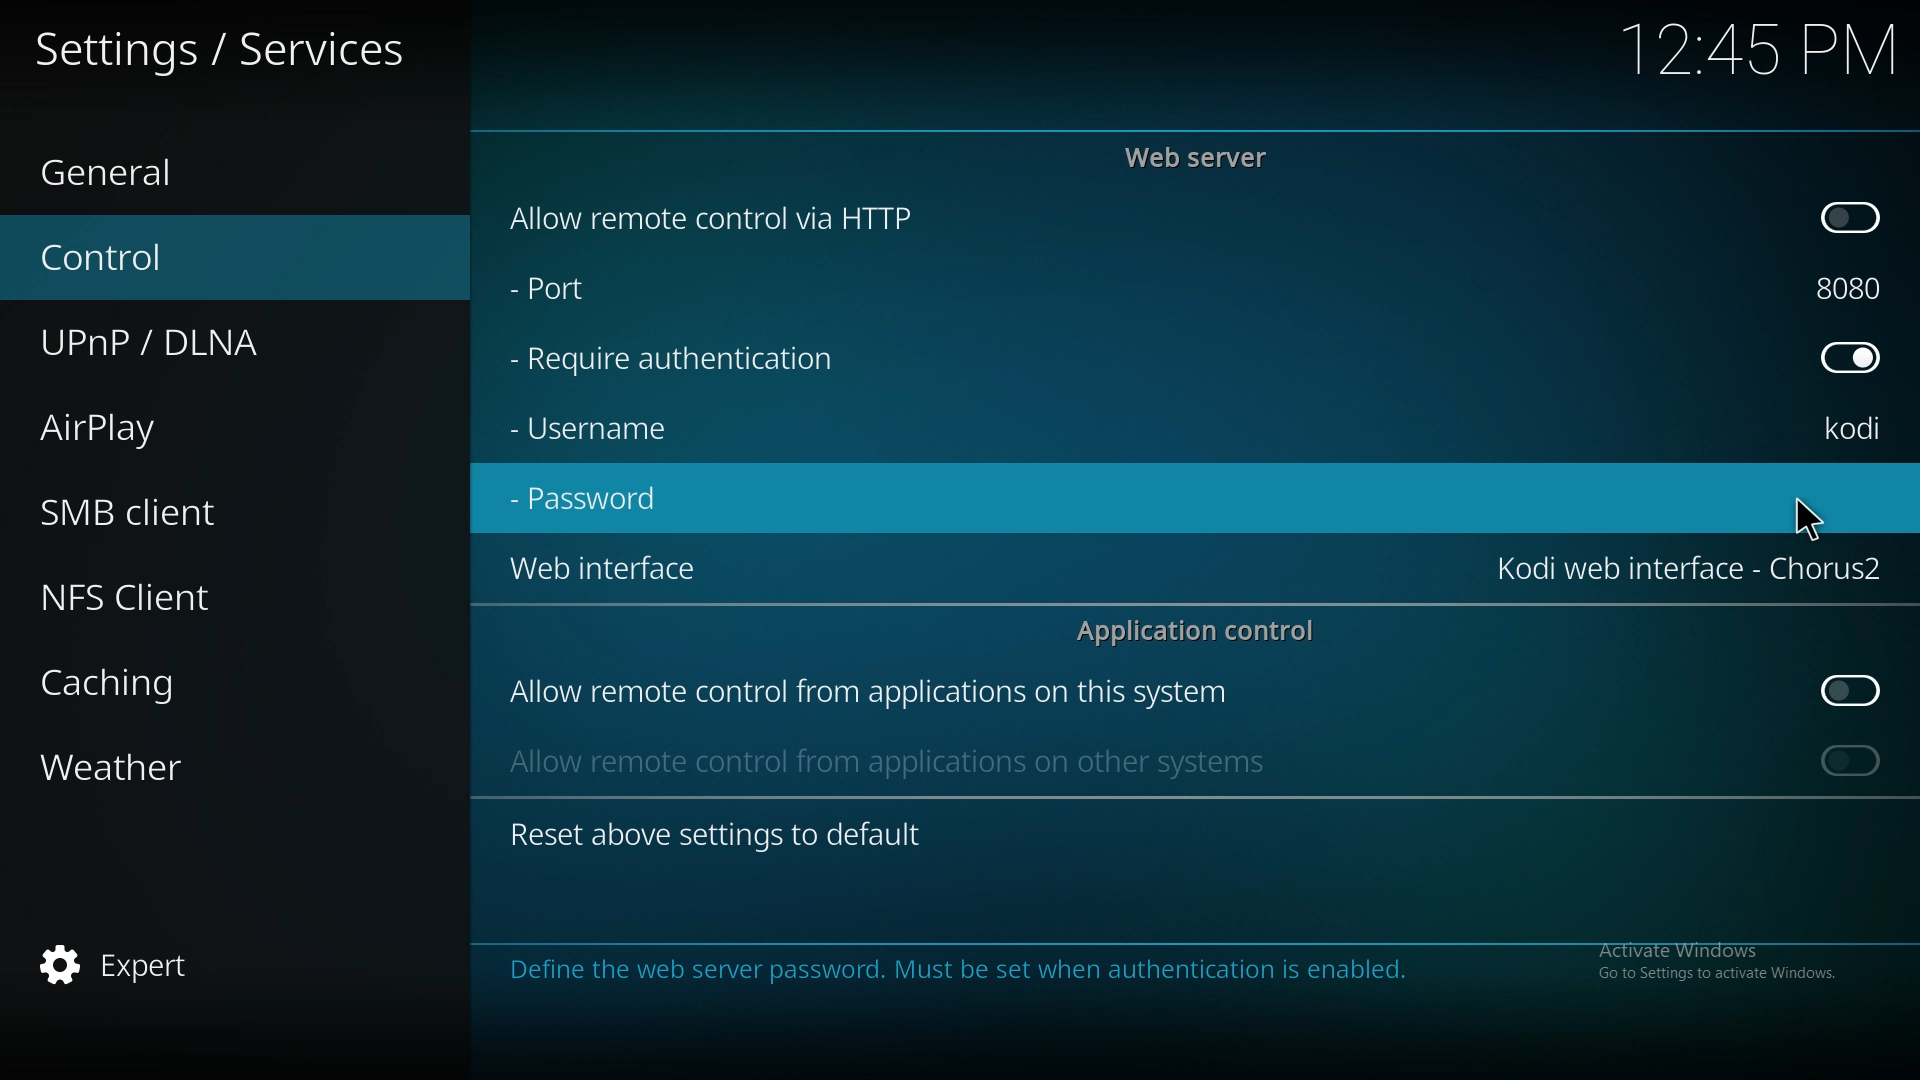 The image size is (1920, 1080). What do you see at coordinates (675, 360) in the screenshot?
I see `require authentication` at bounding box center [675, 360].